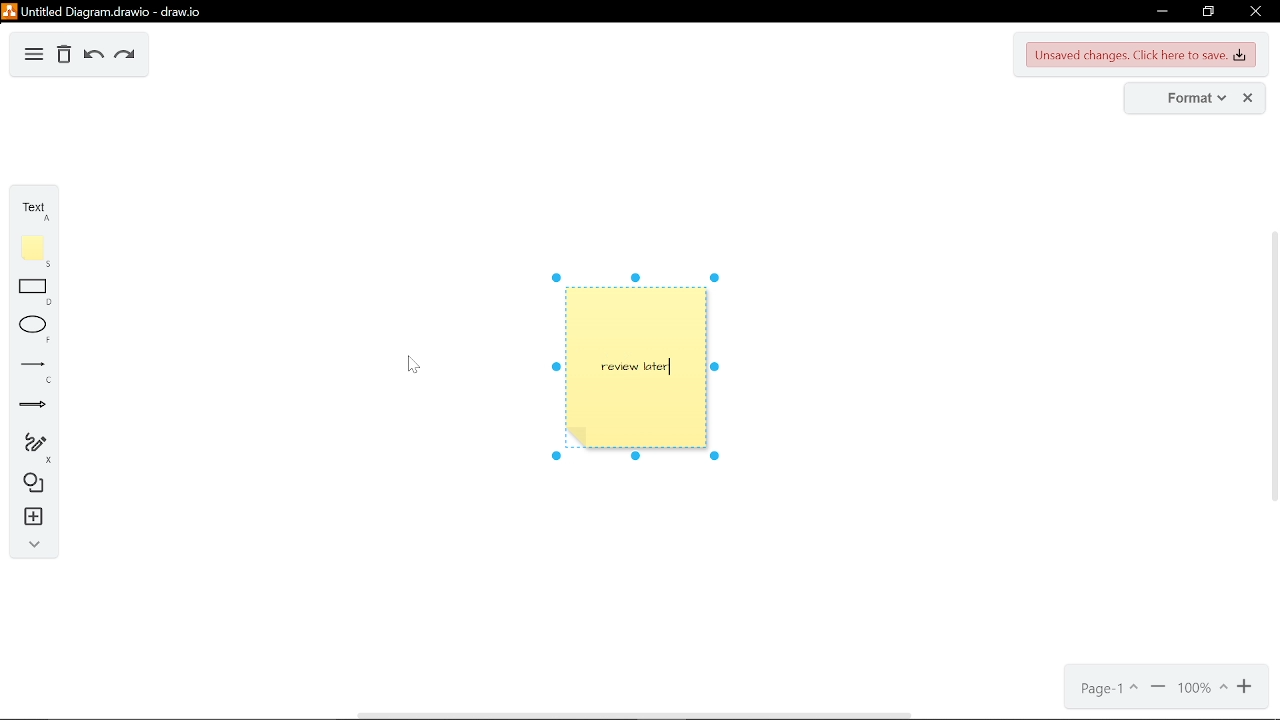 This screenshot has height=720, width=1280. What do you see at coordinates (64, 56) in the screenshot?
I see `delete` at bounding box center [64, 56].